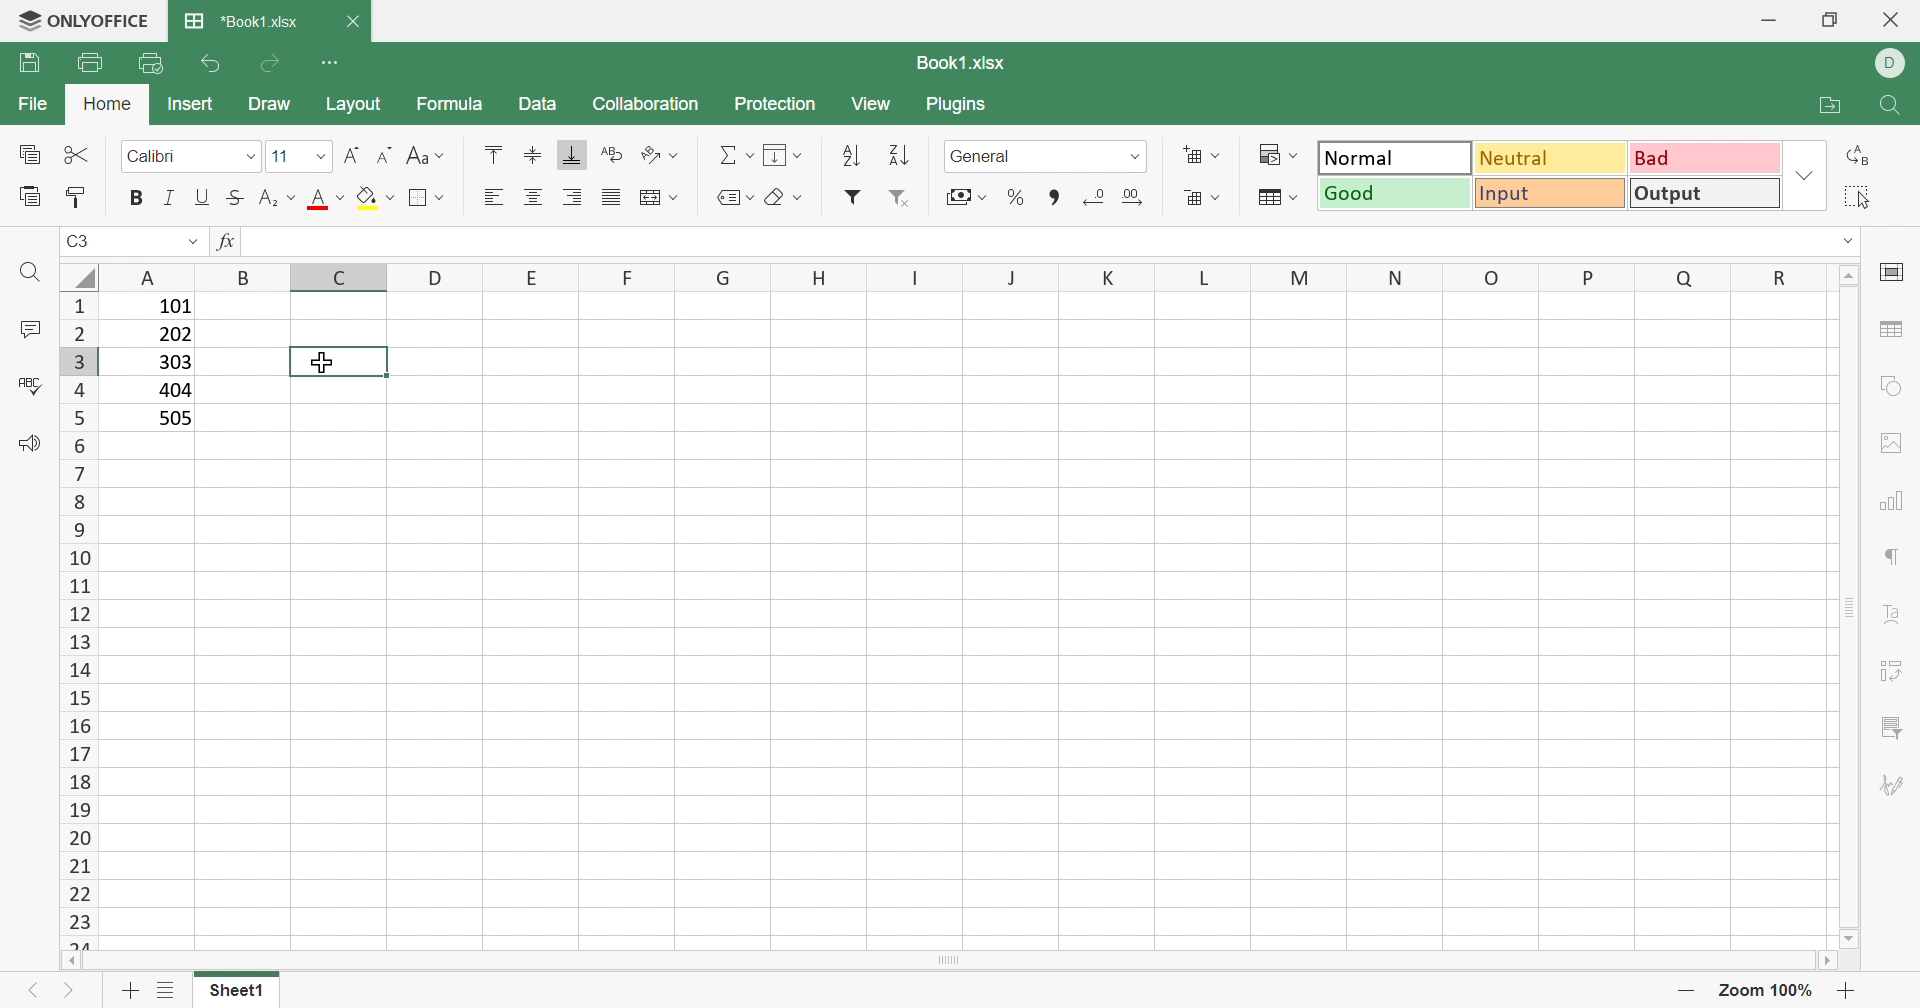 Image resolution: width=1920 pixels, height=1008 pixels. I want to click on Drop Down, so click(1135, 156).